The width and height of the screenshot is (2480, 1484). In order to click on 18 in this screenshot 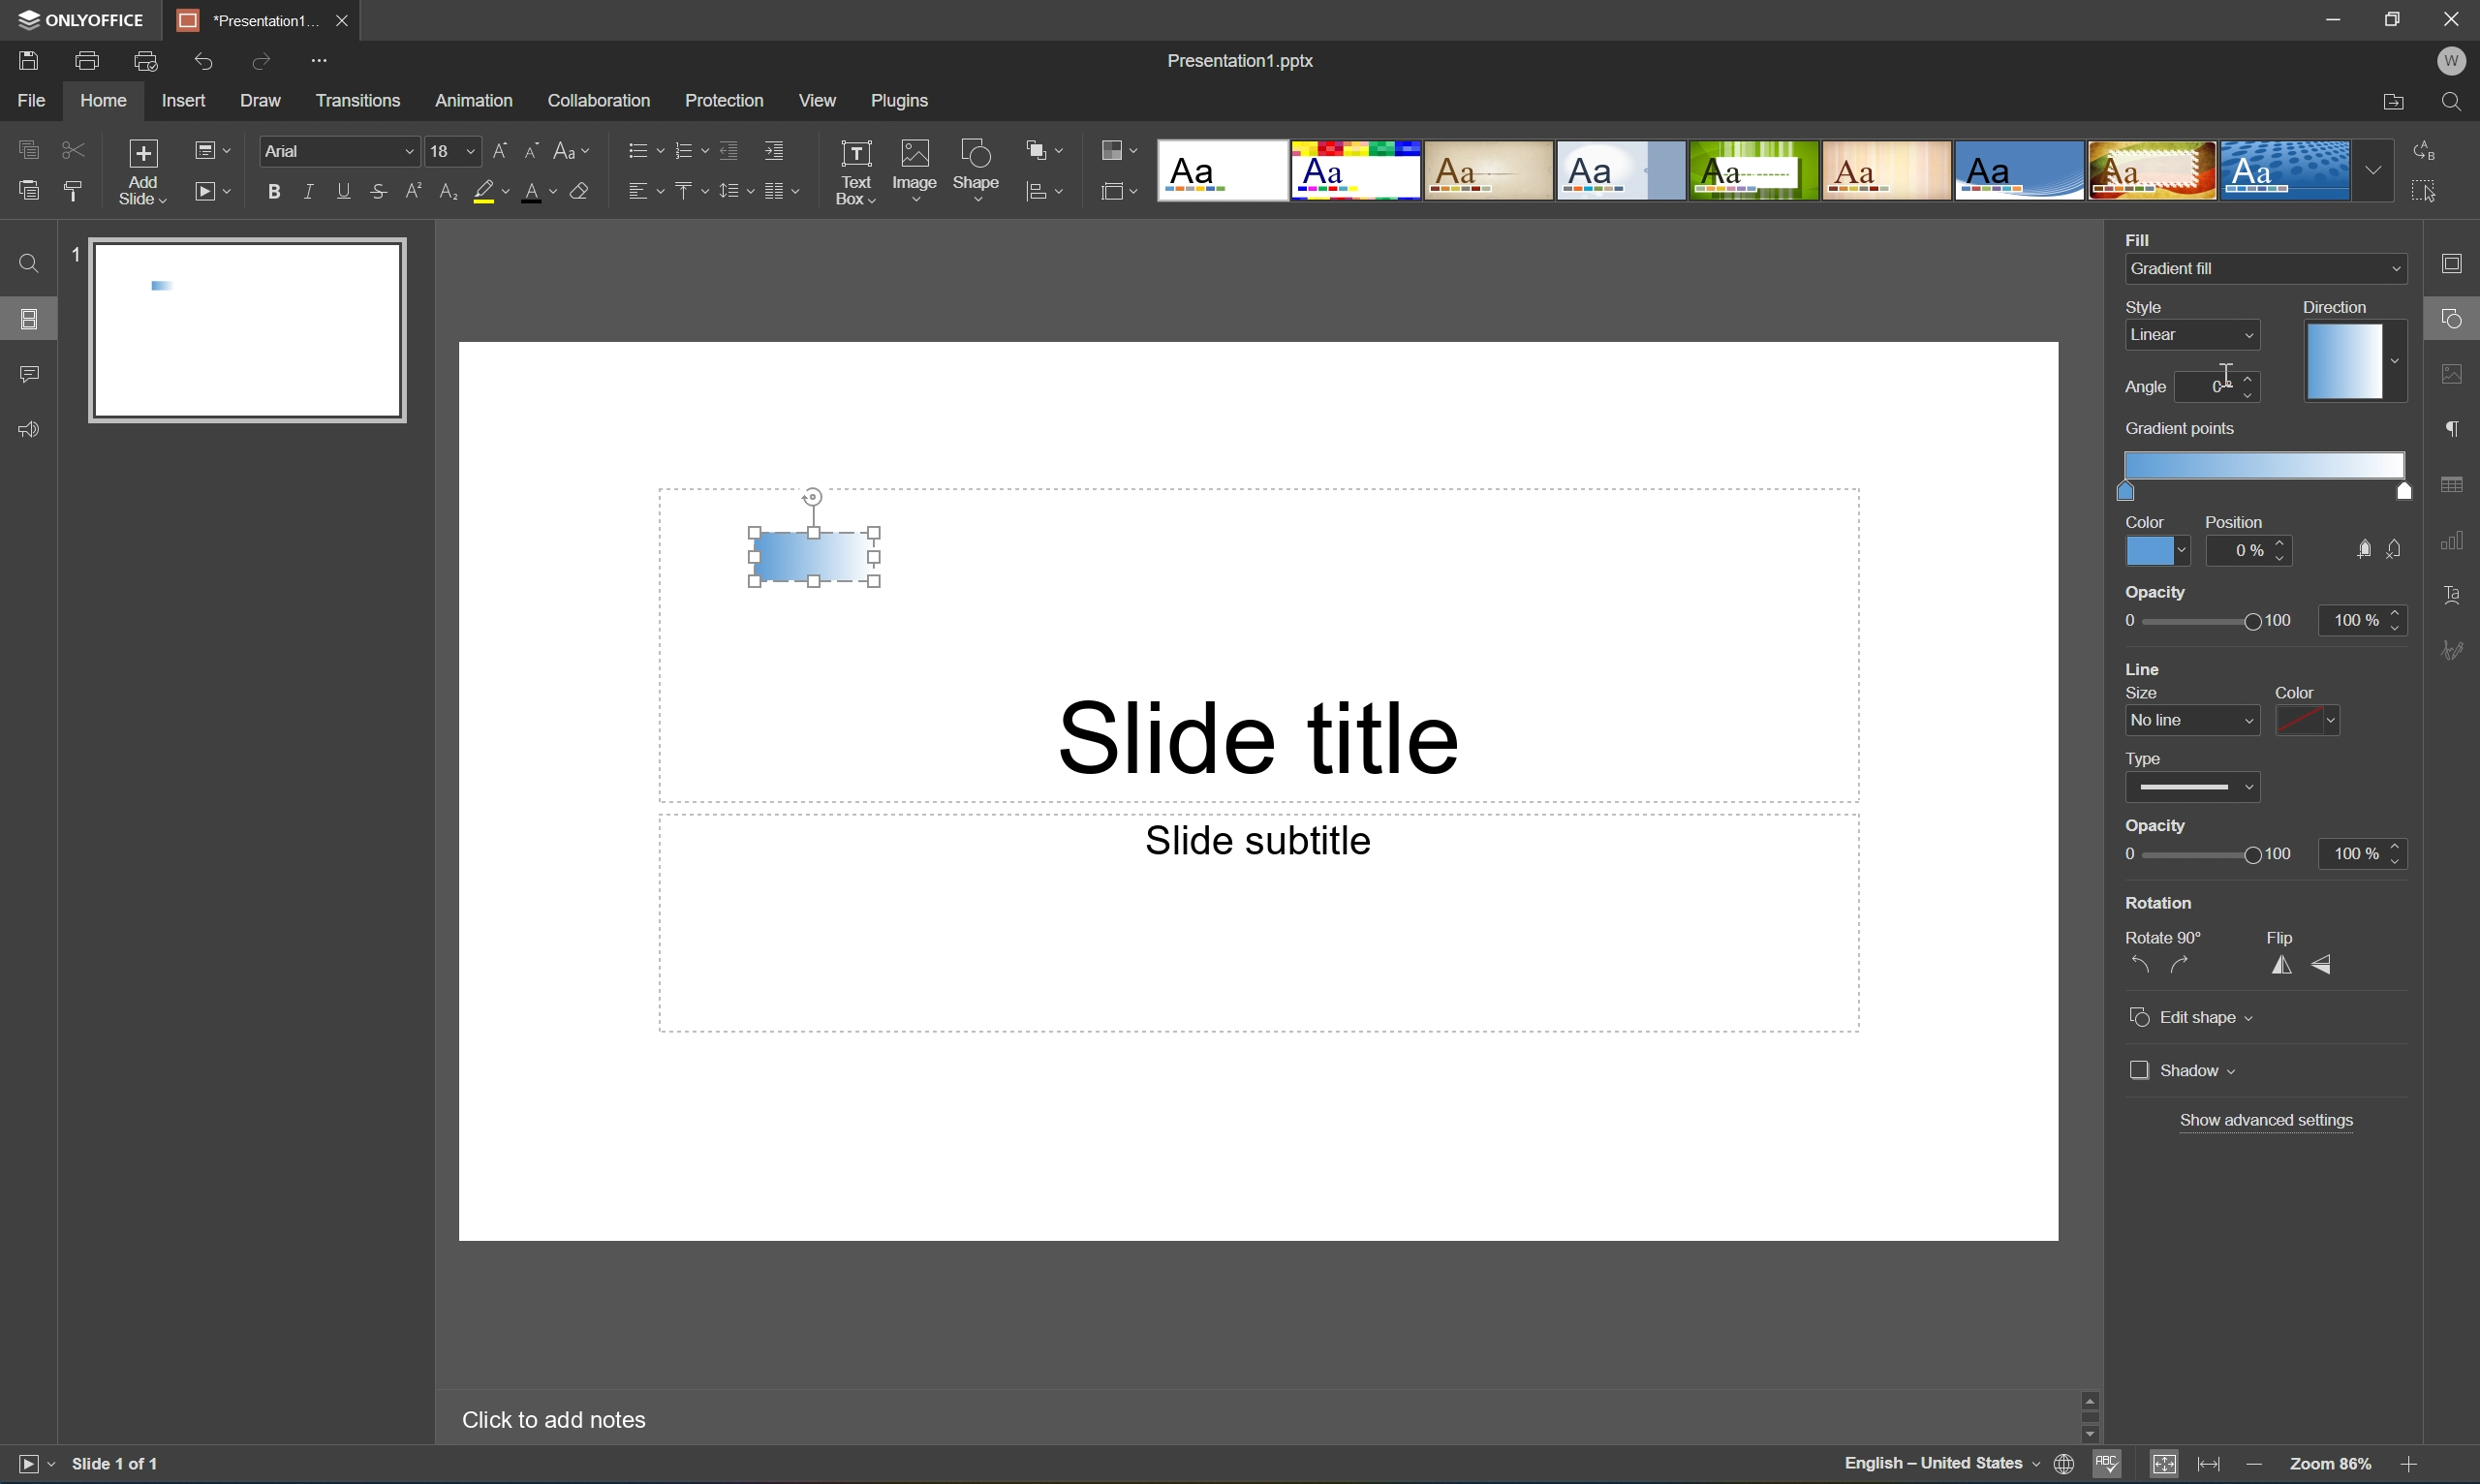, I will do `click(454, 151)`.